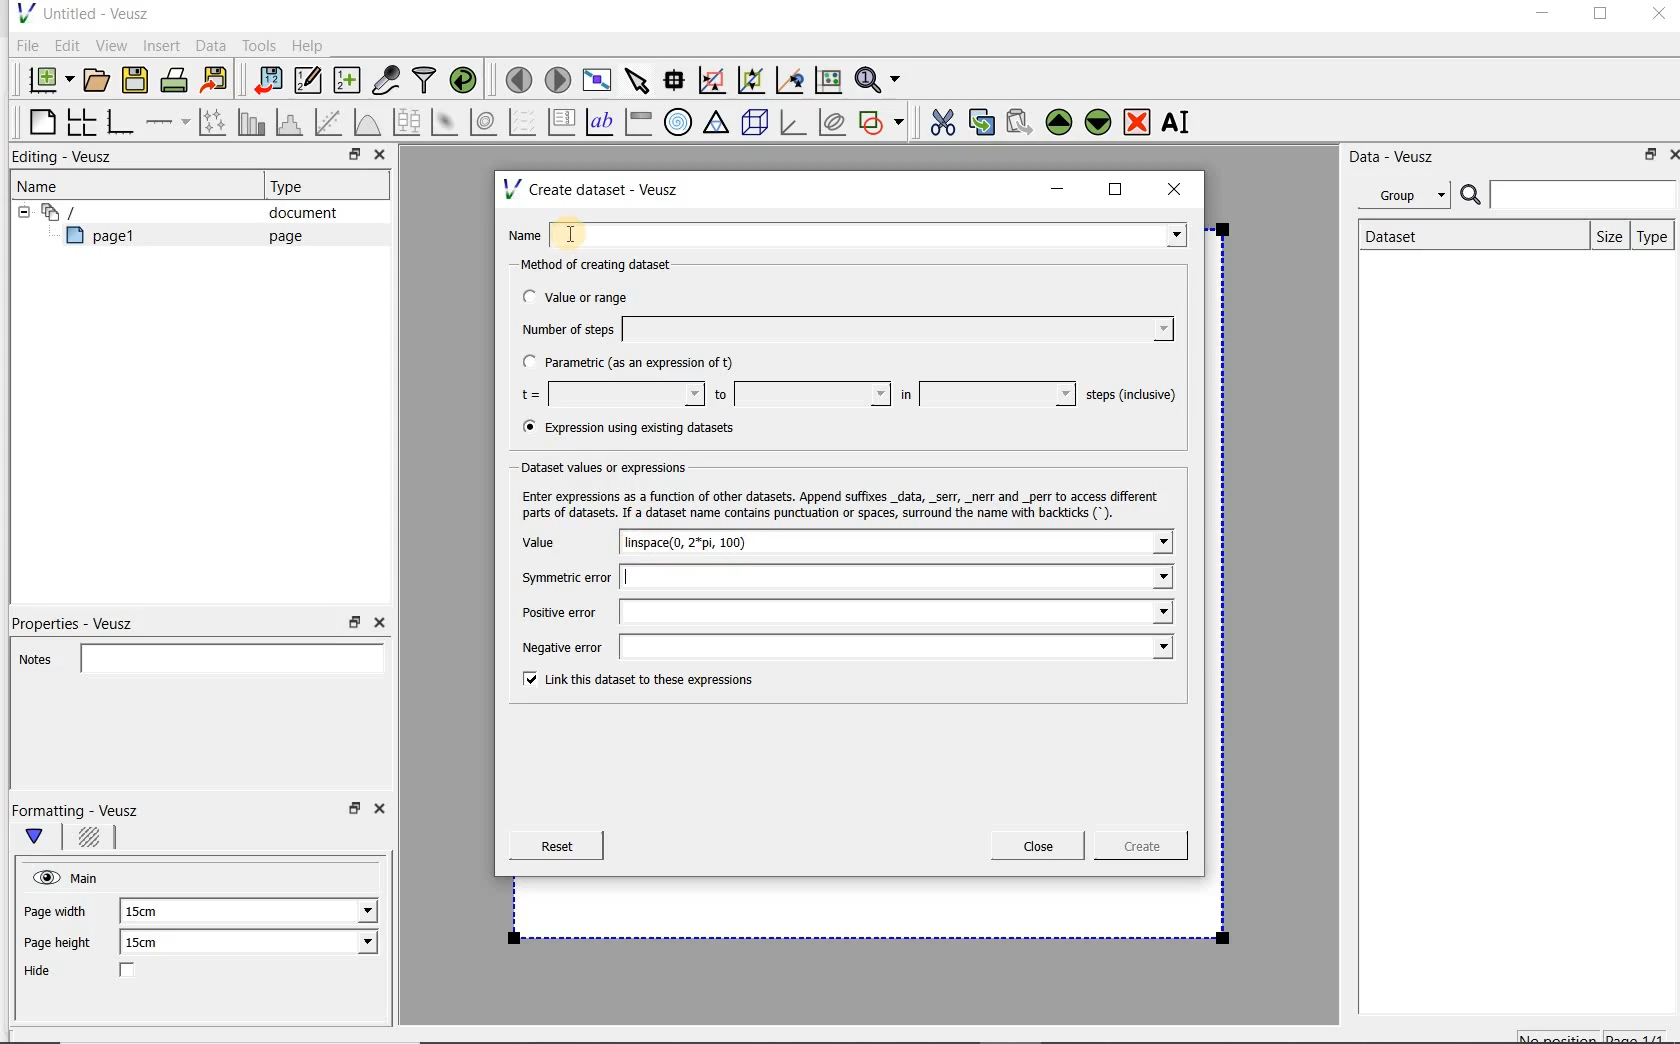 This screenshot has height=1044, width=1680. Describe the element at coordinates (985, 394) in the screenshot. I see `in ` at that location.